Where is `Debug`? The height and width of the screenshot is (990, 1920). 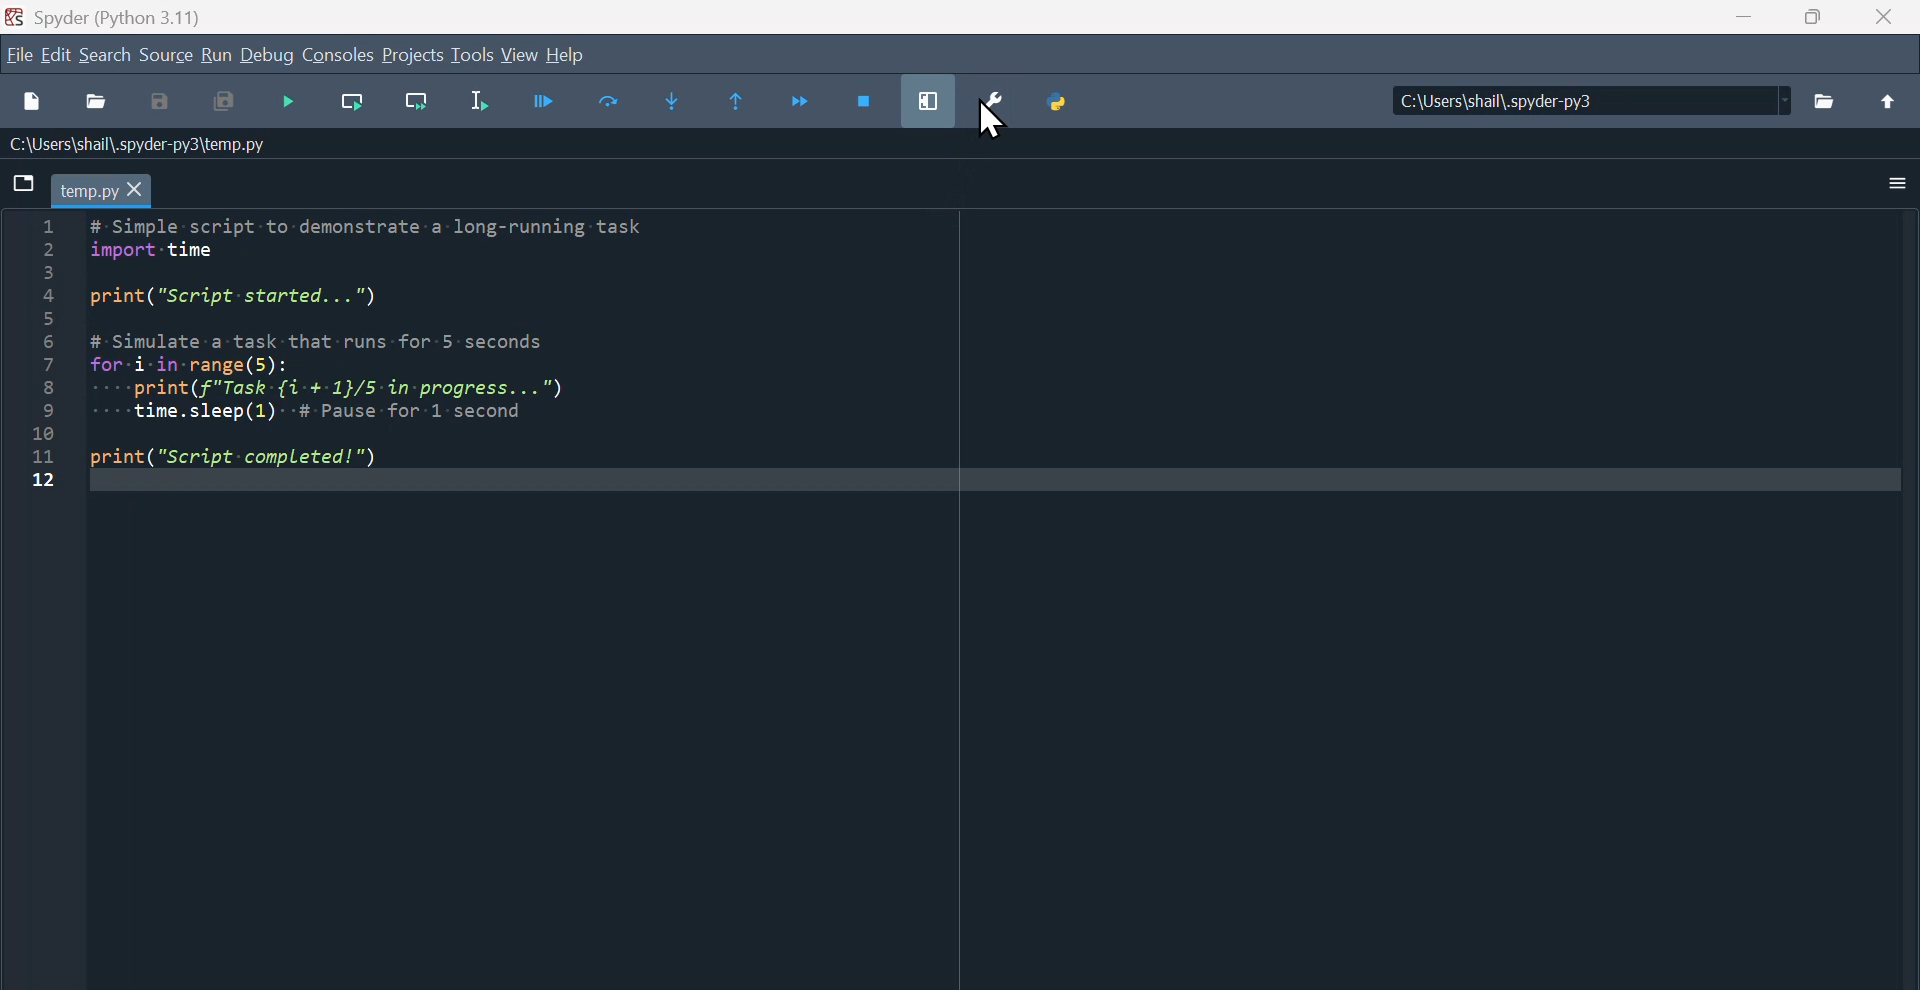
Debug is located at coordinates (266, 54).